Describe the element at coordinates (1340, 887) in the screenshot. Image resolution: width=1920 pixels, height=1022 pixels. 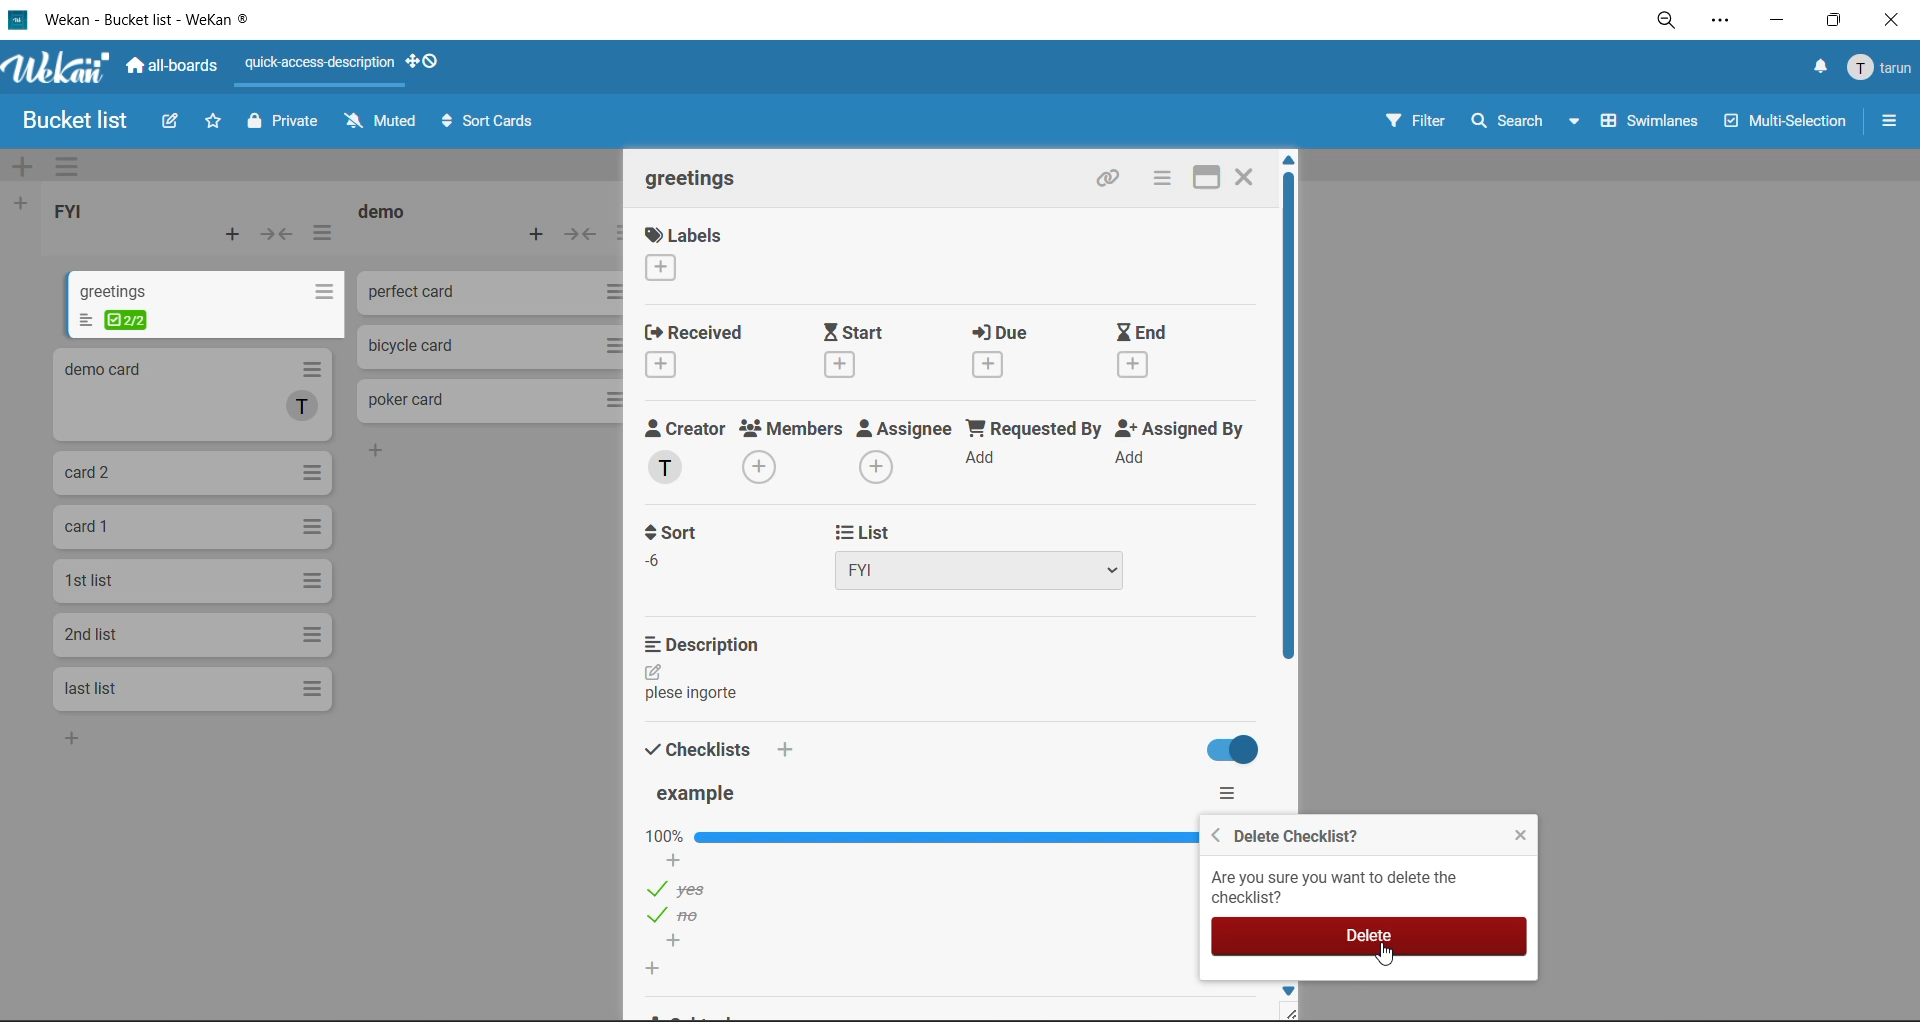
I see `metadata` at that location.